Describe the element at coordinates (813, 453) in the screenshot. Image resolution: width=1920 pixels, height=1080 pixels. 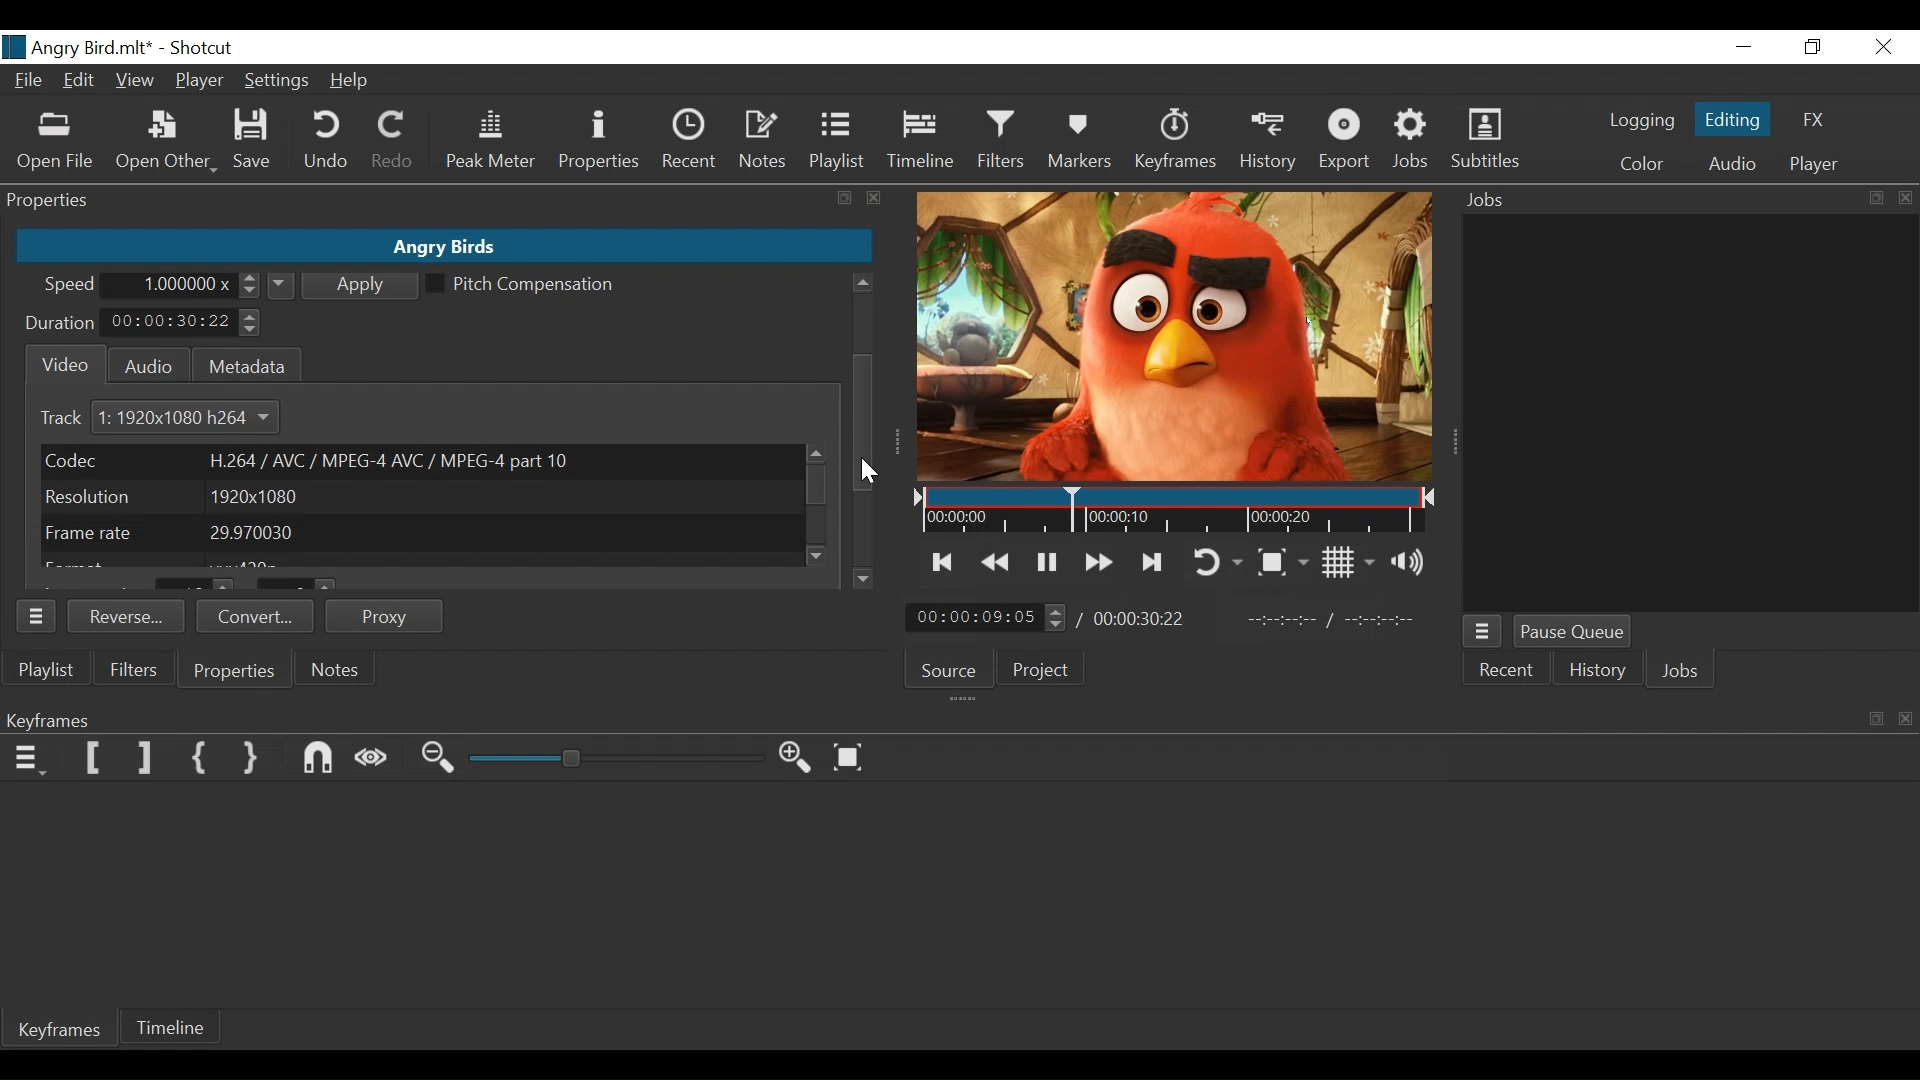
I see `Scroll up` at that location.